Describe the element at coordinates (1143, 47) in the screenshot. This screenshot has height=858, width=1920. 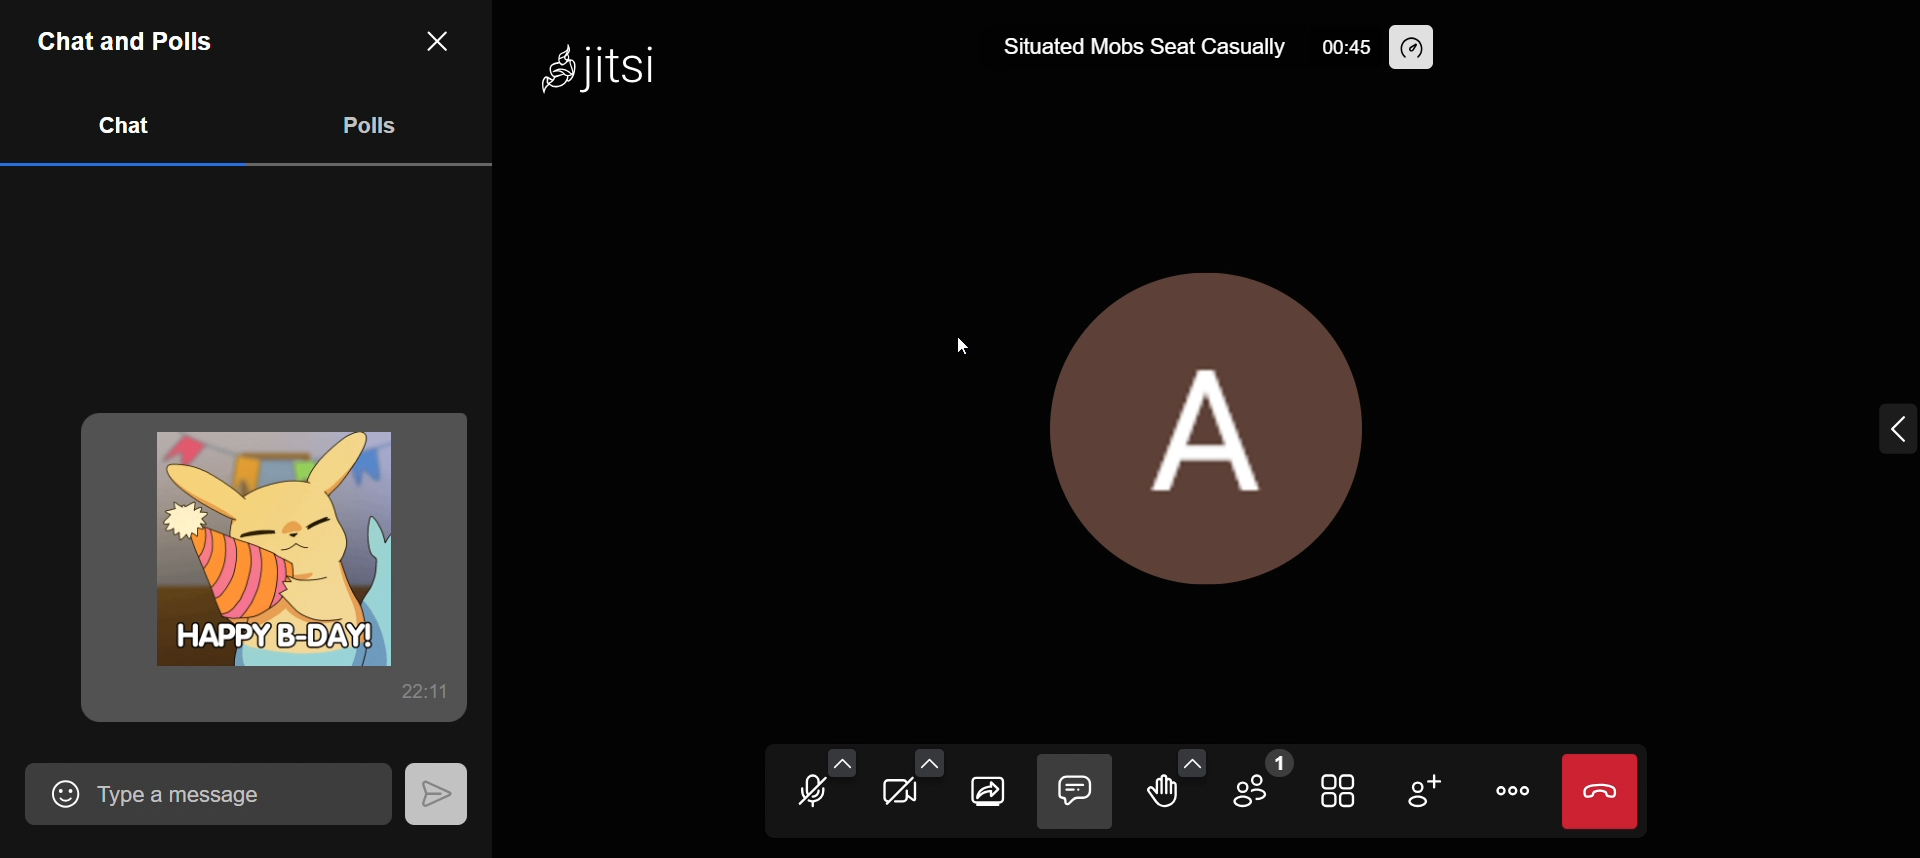
I see `Situated Mobs Seat Casually` at that location.